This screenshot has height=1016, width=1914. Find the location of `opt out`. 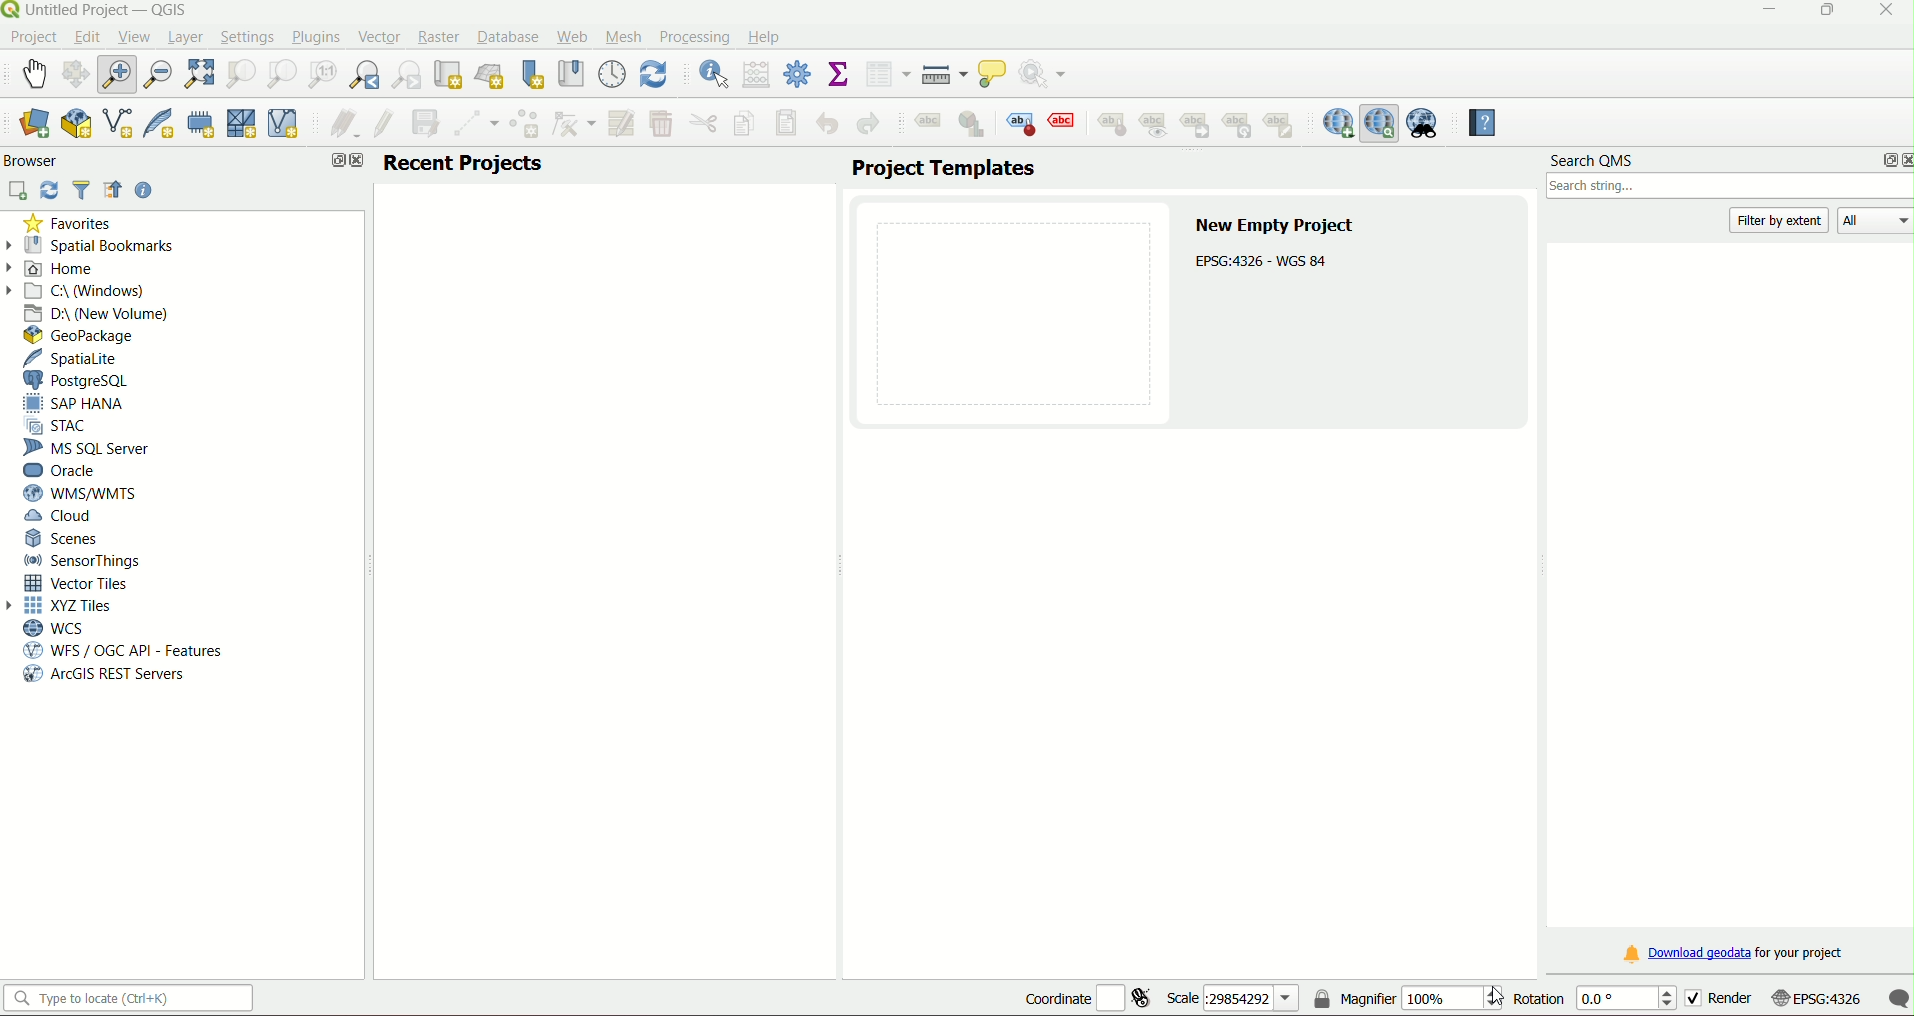

opt out is located at coordinates (333, 161).